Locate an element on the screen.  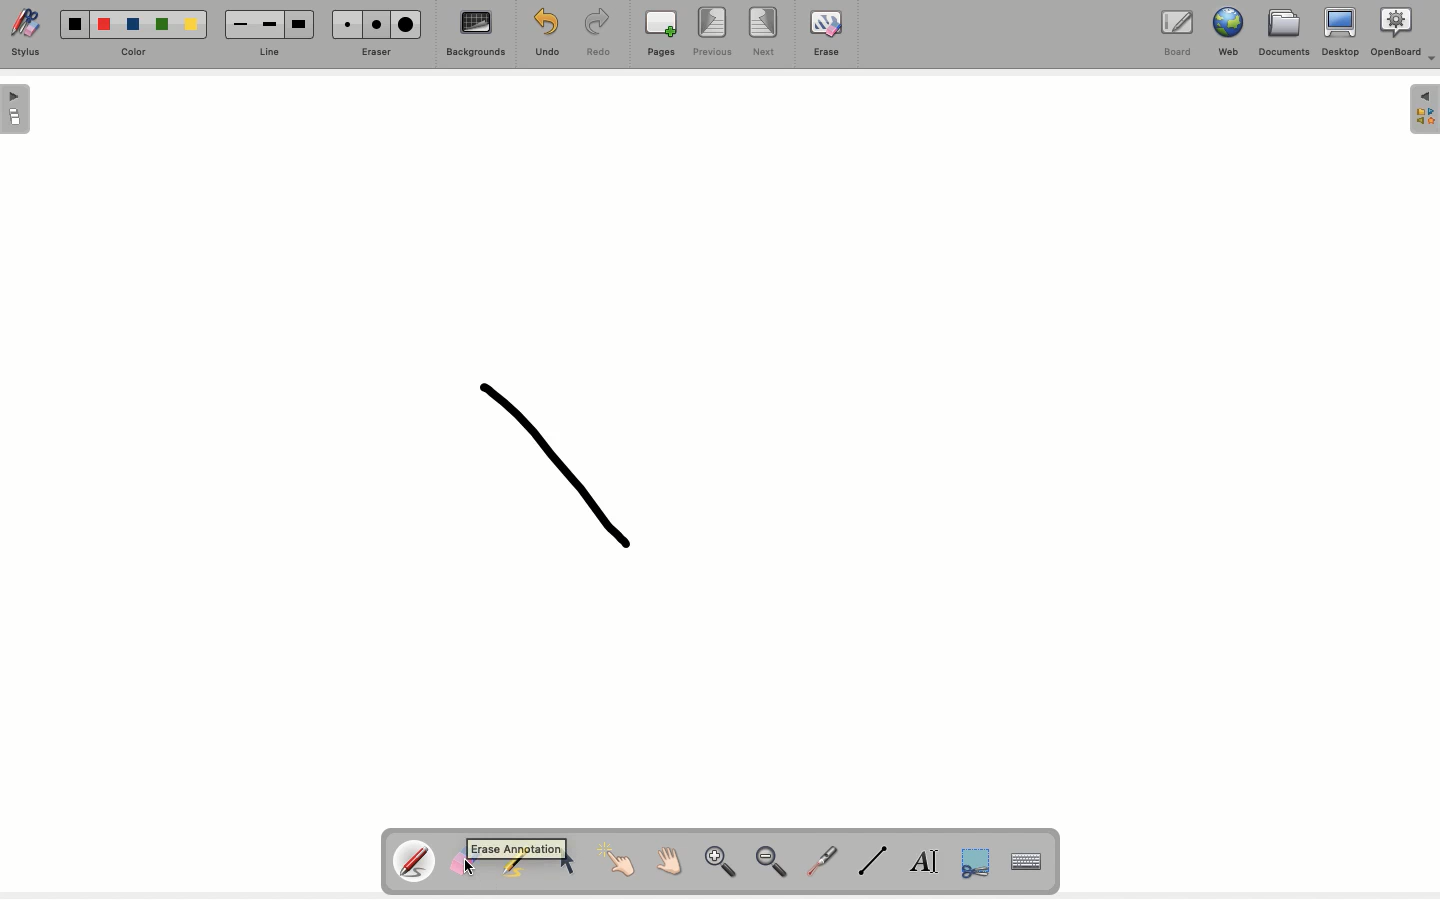
Blue is located at coordinates (133, 21).